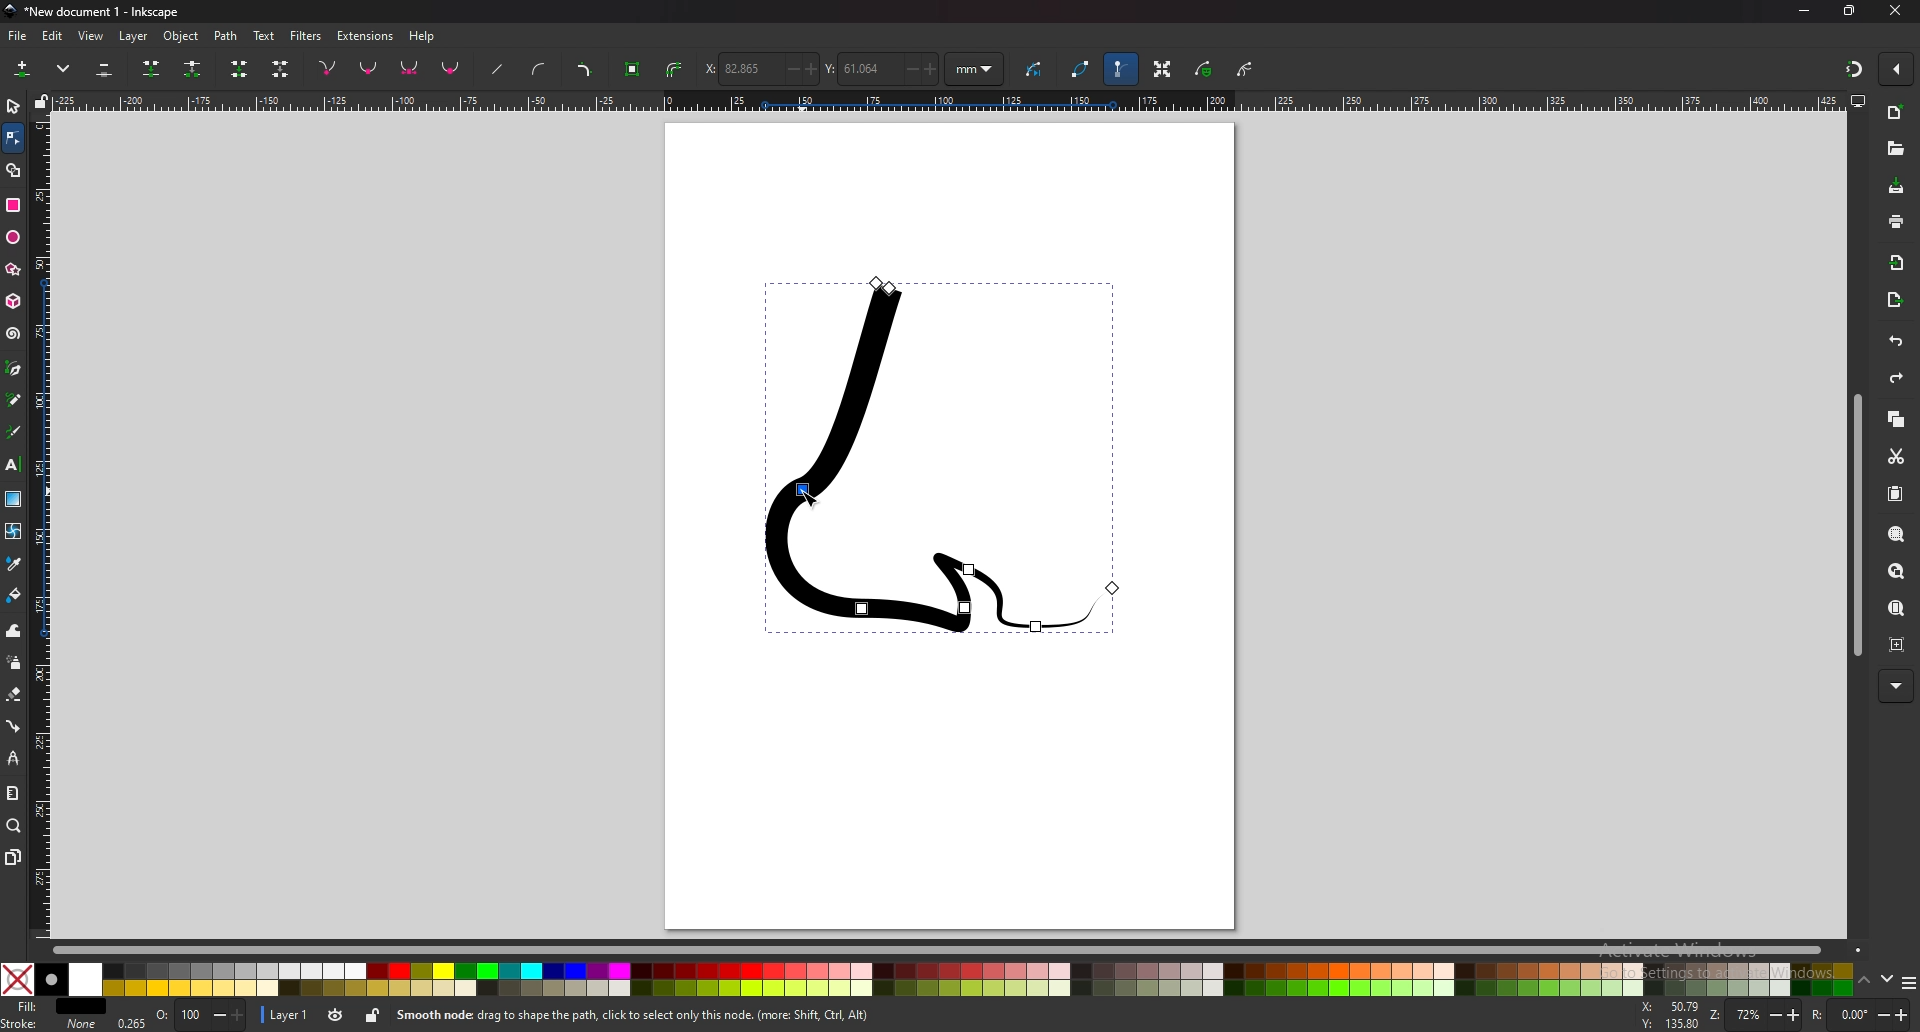  I want to click on drawing, so click(937, 459).